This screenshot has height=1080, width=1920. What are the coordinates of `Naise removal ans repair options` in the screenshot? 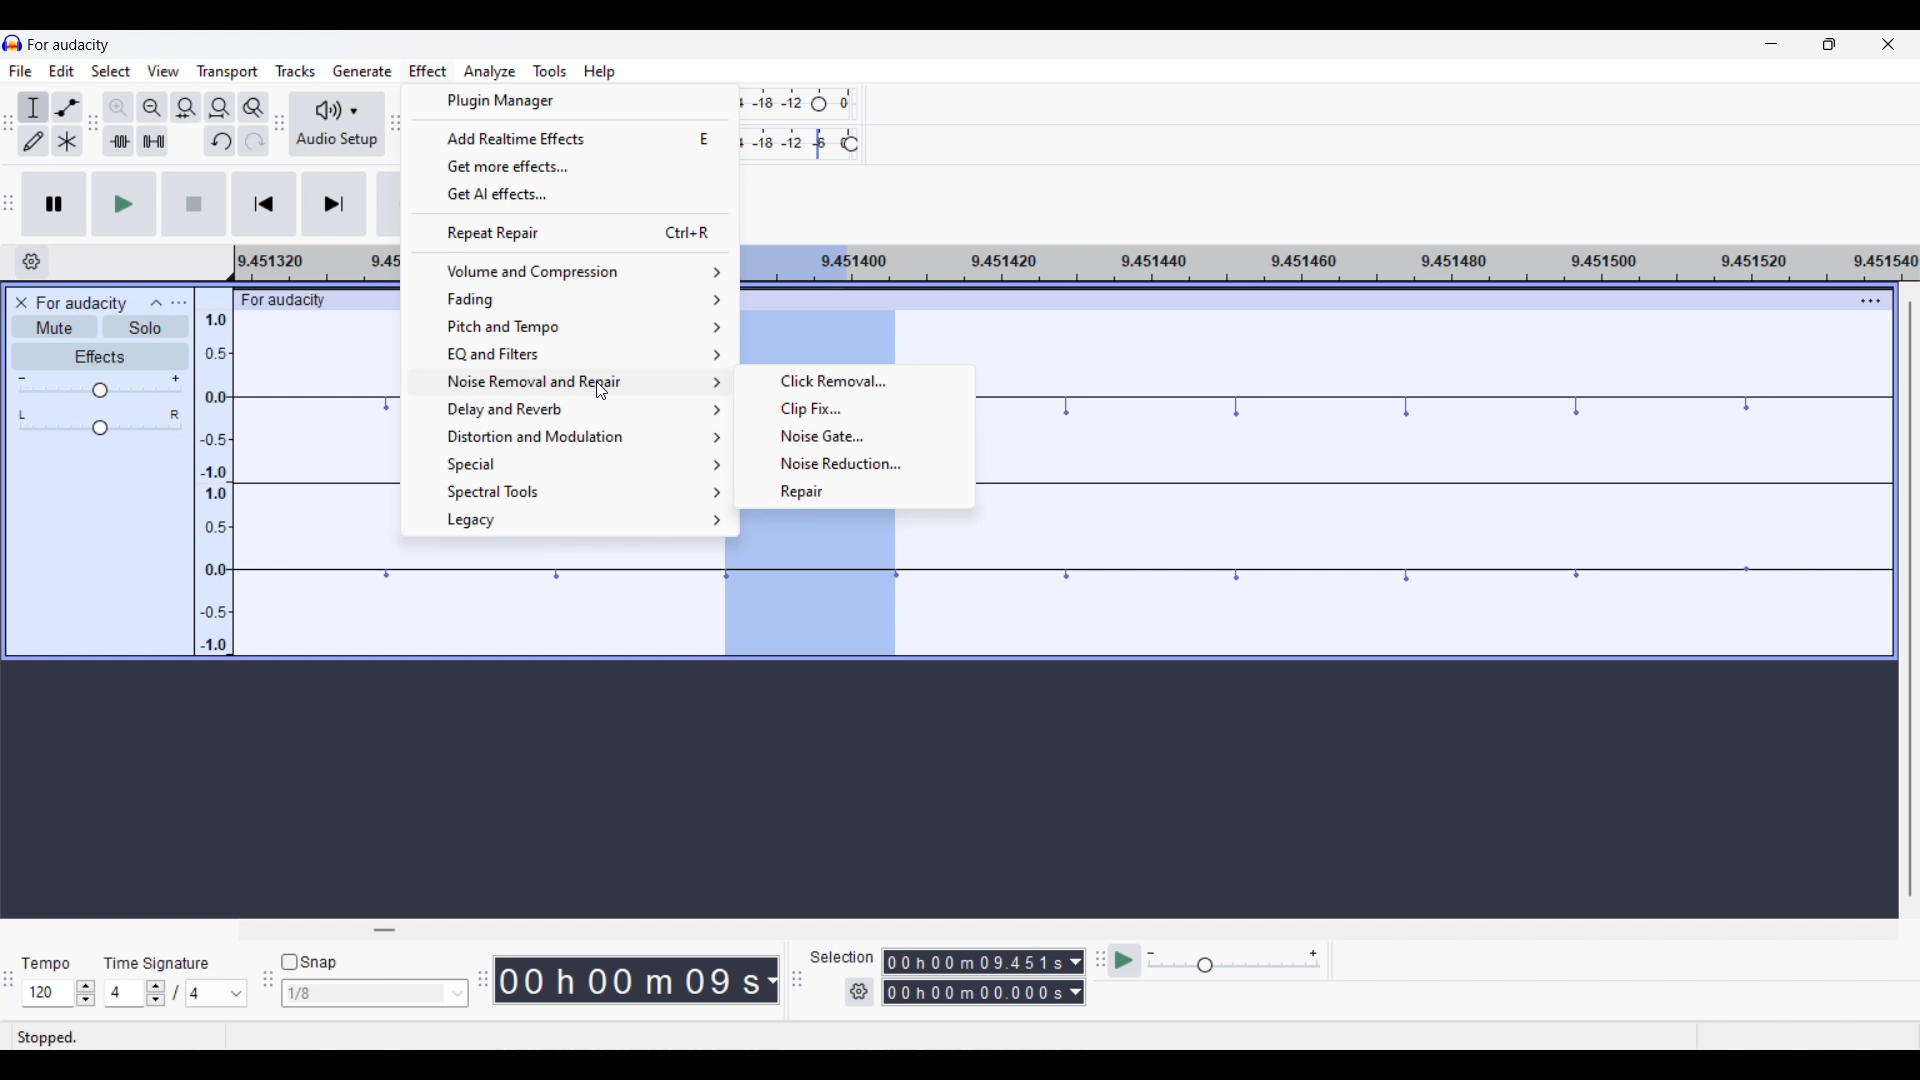 It's located at (571, 382).